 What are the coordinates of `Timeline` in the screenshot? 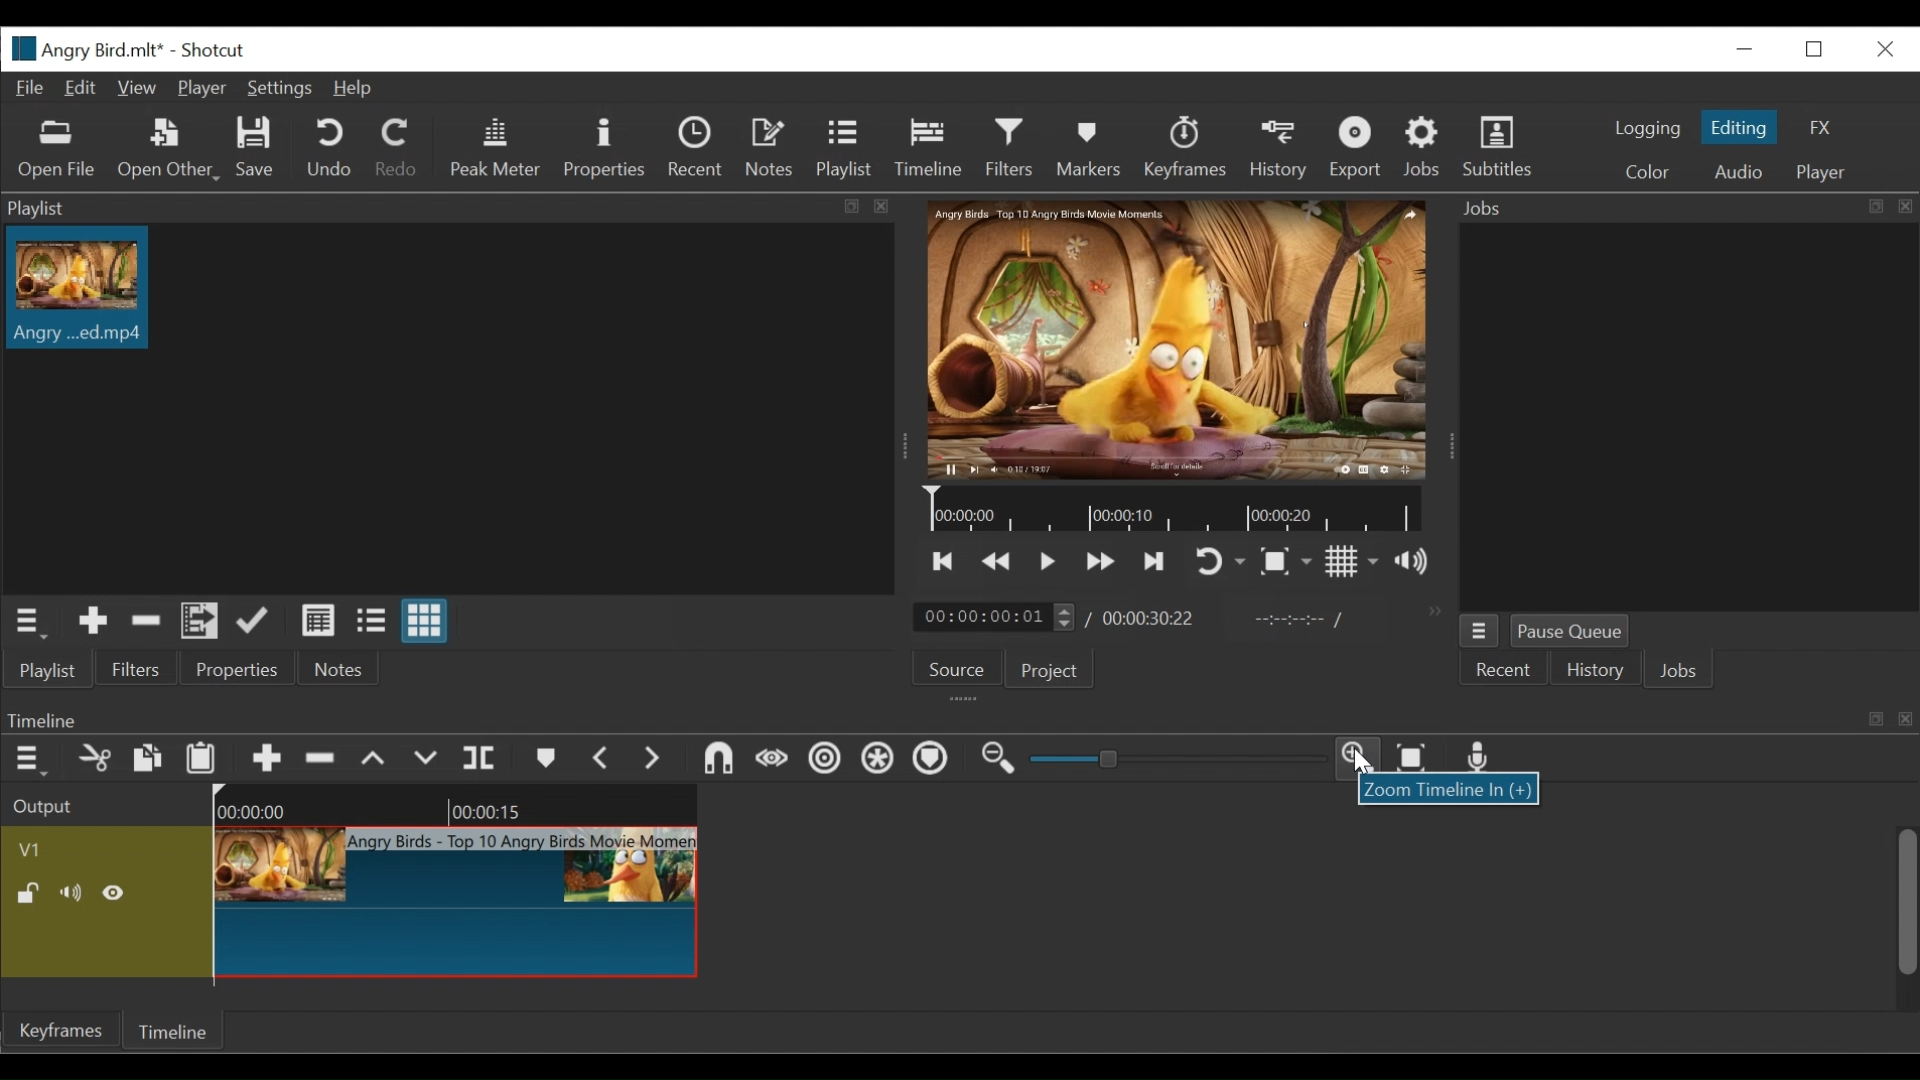 It's located at (457, 801).